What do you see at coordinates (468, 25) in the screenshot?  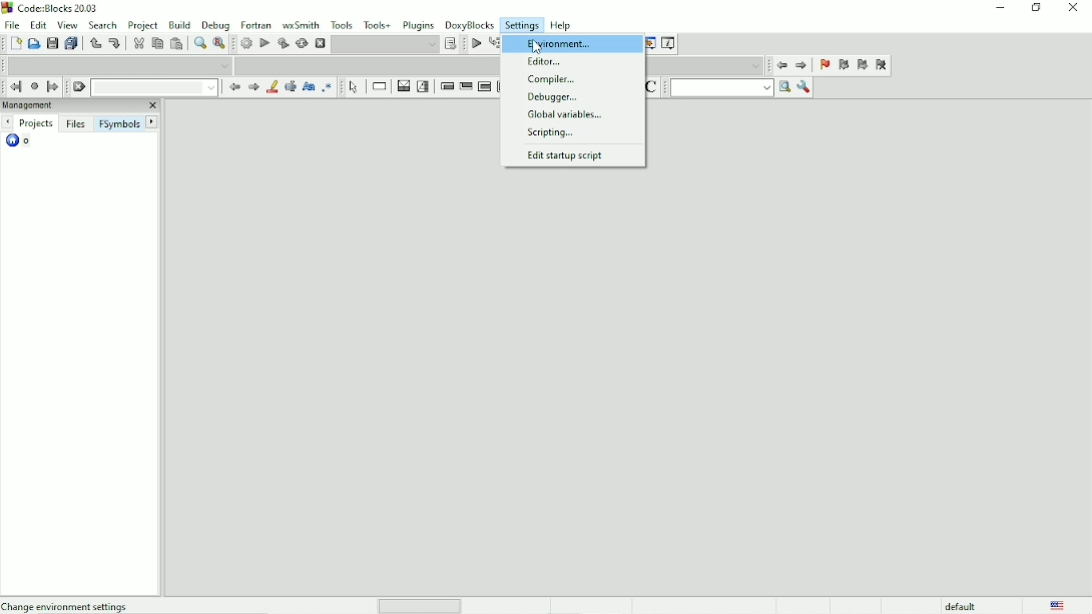 I see `DoxyBlocks` at bounding box center [468, 25].